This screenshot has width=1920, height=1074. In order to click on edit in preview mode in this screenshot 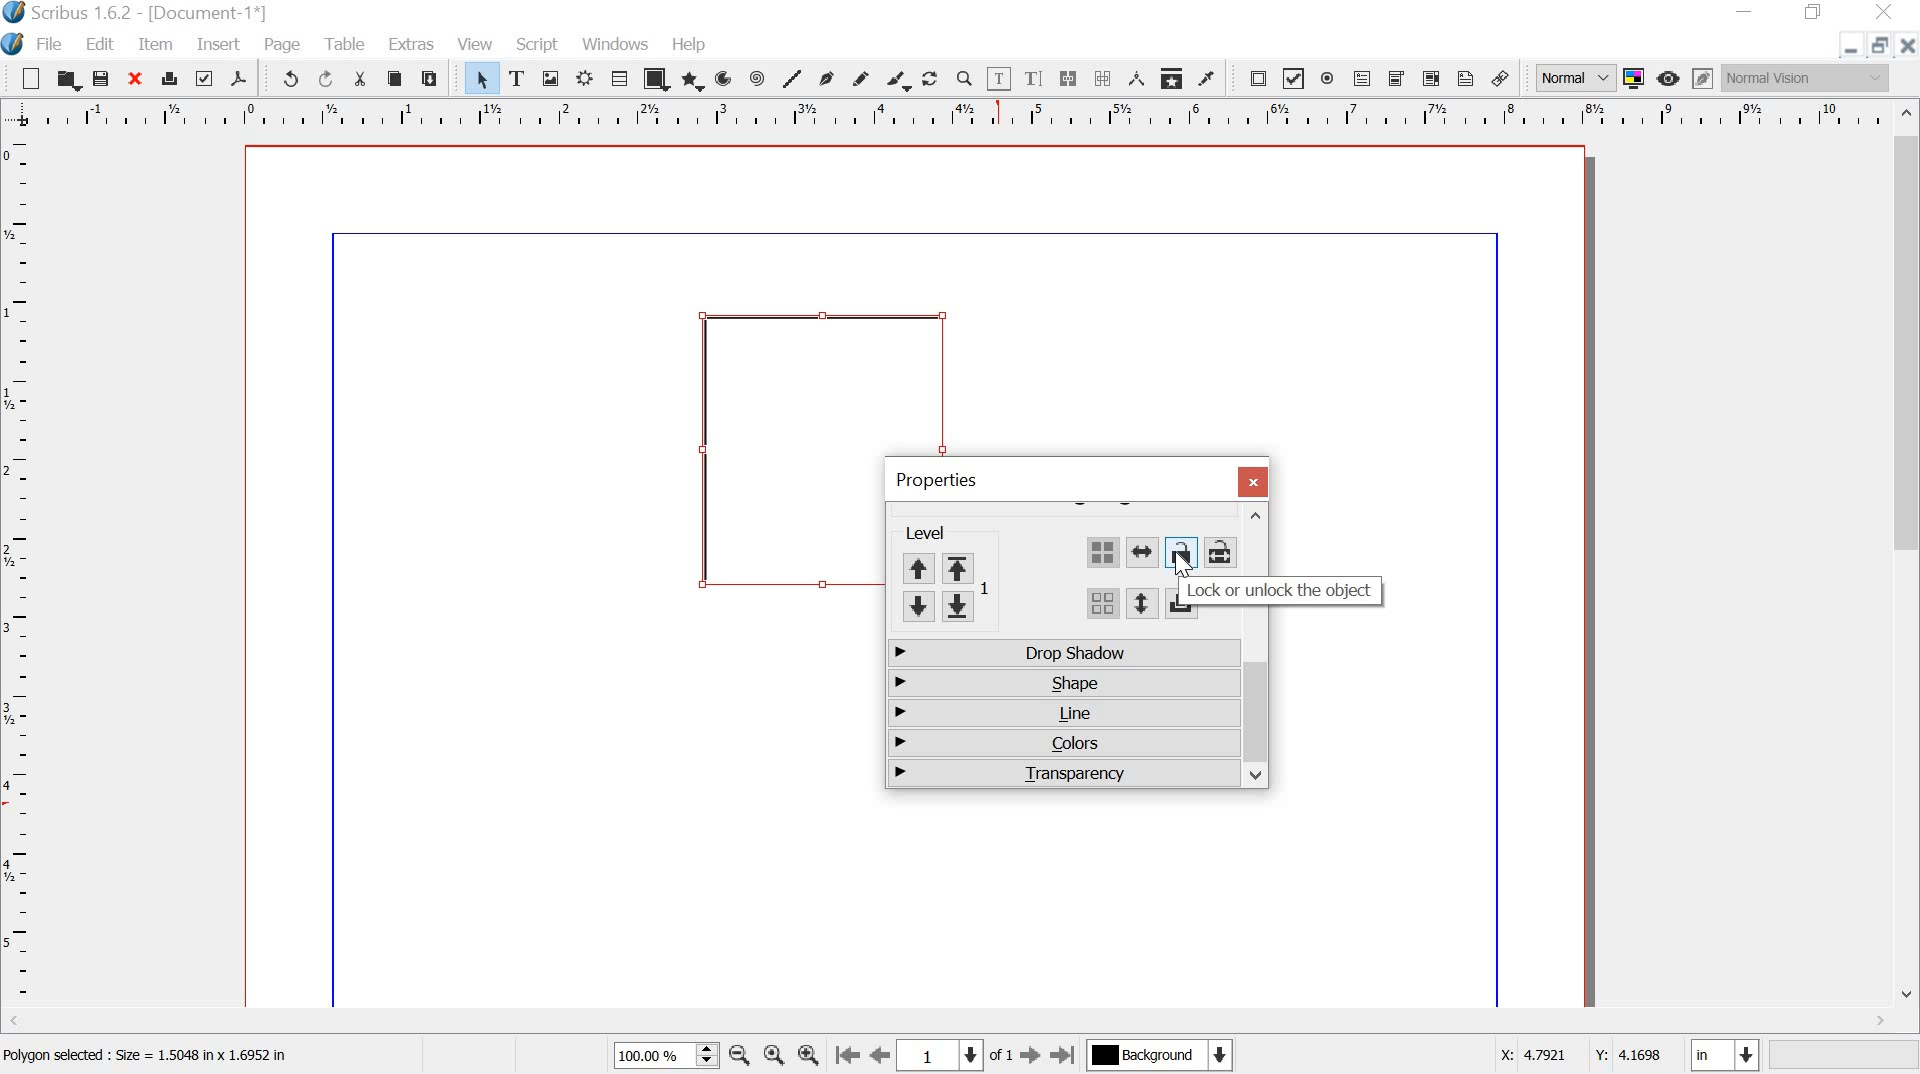, I will do `click(1704, 78)`.